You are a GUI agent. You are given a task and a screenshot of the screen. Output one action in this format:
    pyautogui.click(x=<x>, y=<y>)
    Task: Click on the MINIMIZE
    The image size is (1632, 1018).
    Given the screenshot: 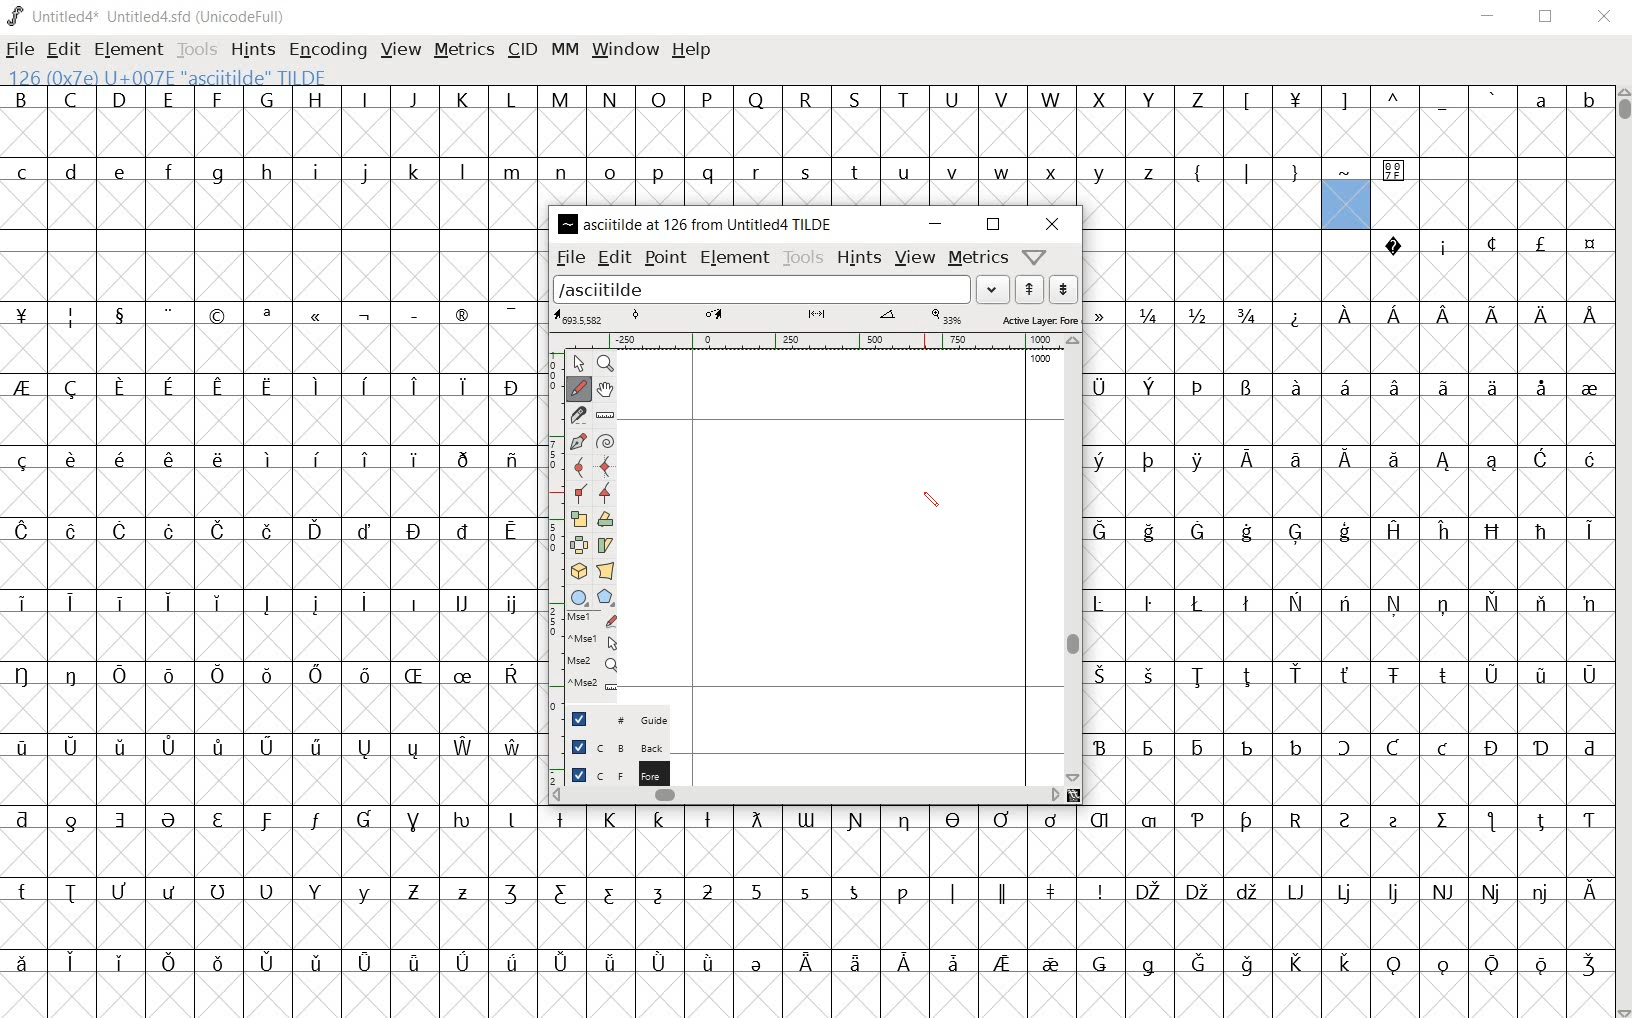 What is the action you would take?
    pyautogui.click(x=1491, y=19)
    